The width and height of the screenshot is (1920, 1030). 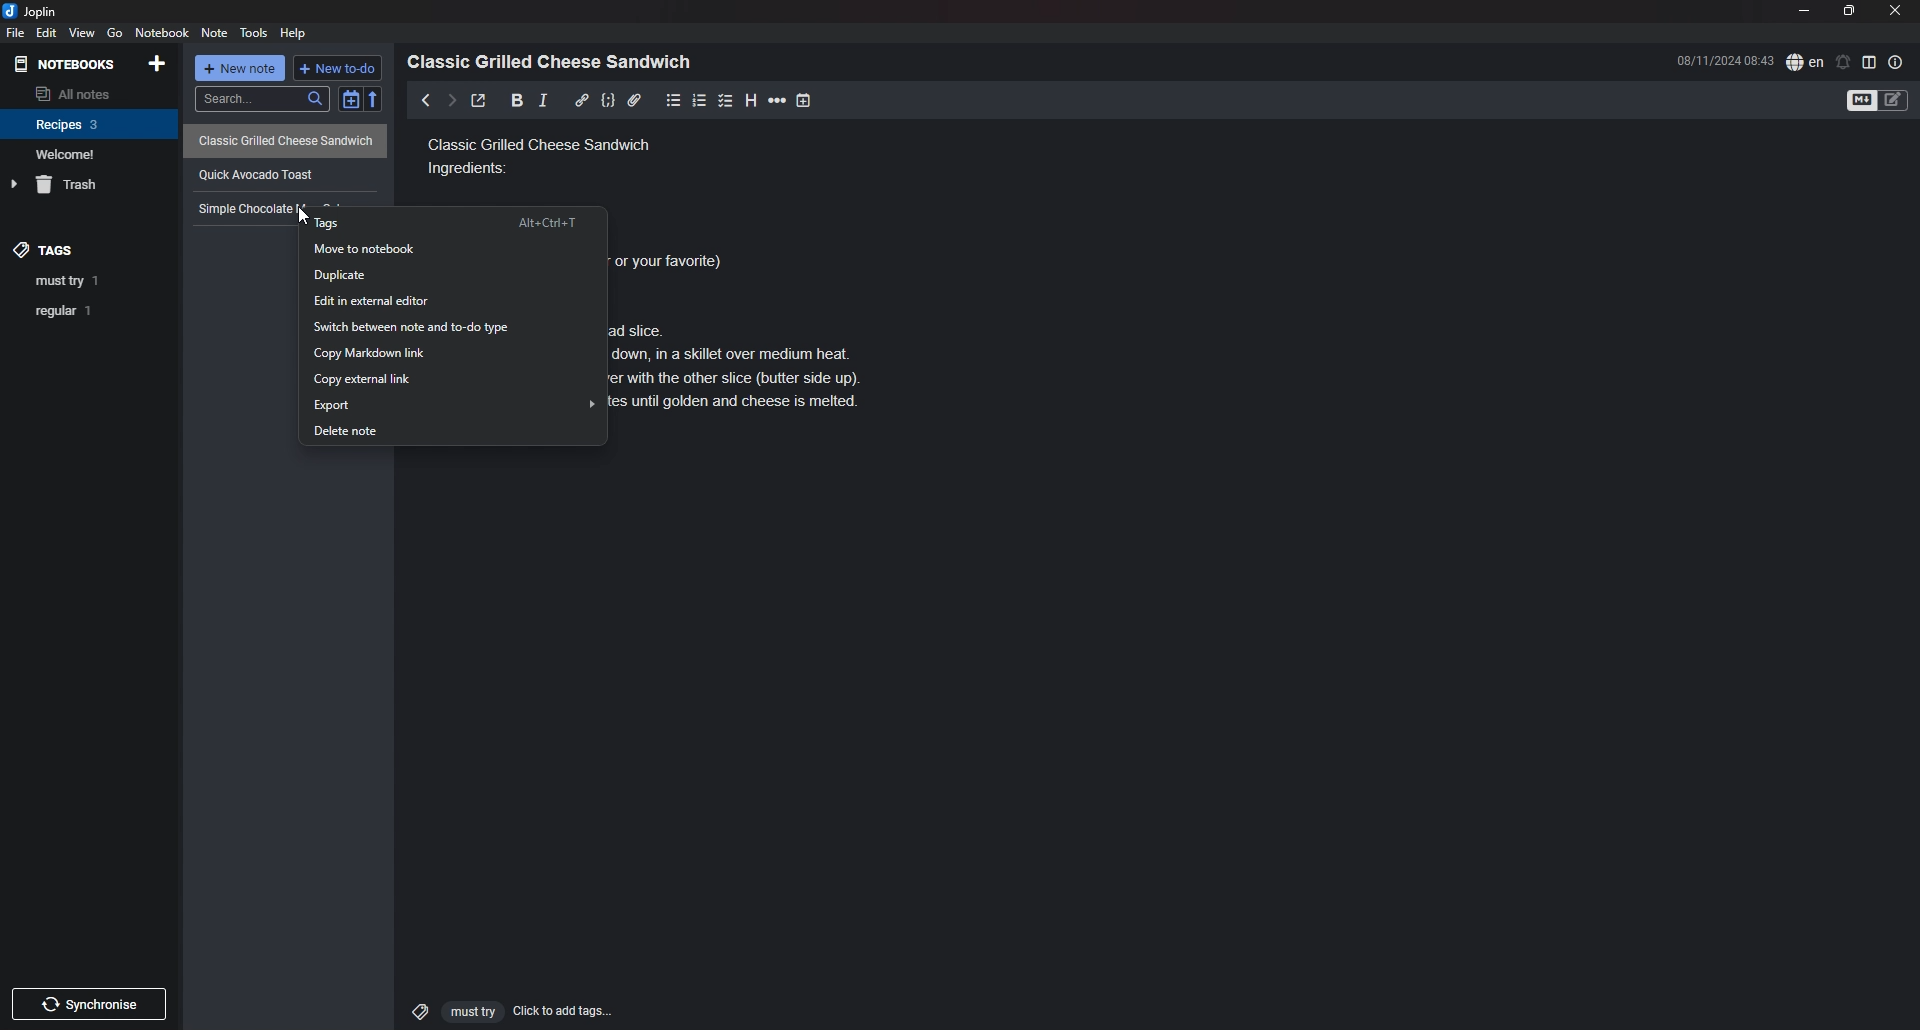 What do you see at coordinates (33, 11) in the screenshot?
I see `joplin` at bounding box center [33, 11].